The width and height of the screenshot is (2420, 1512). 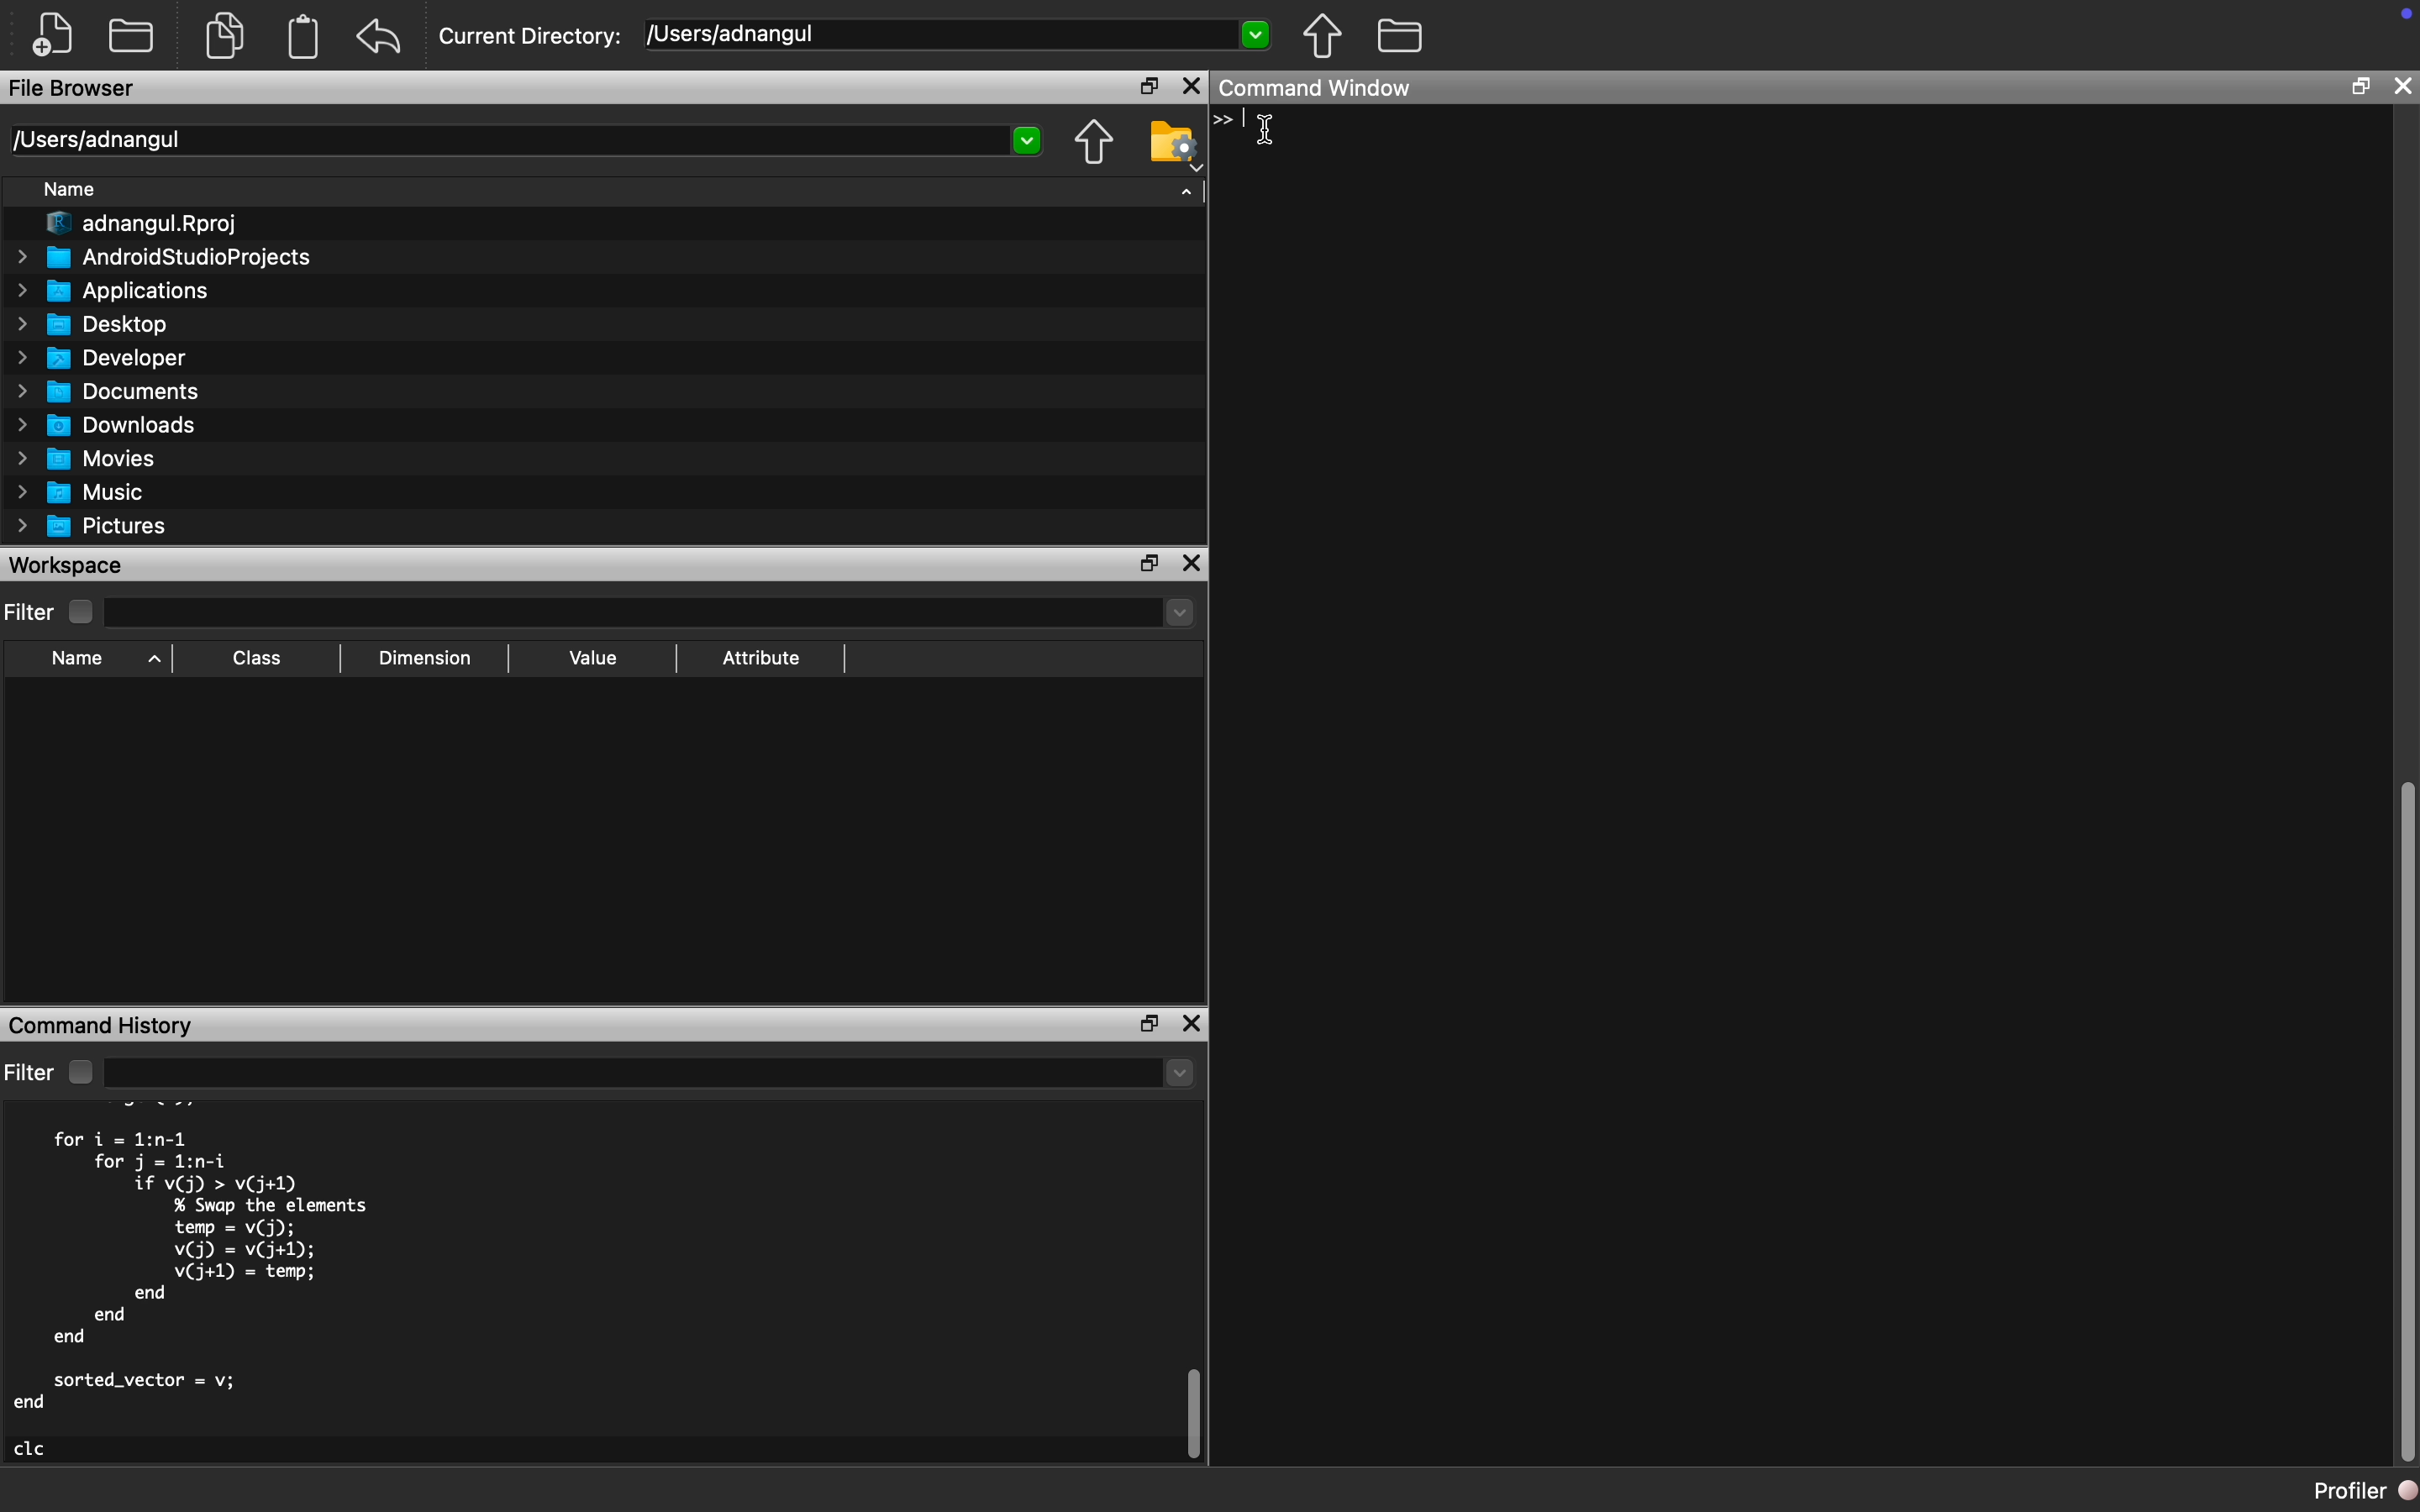 What do you see at coordinates (1194, 1296) in the screenshot?
I see `Scroll` at bounding box center [1194, 1296].